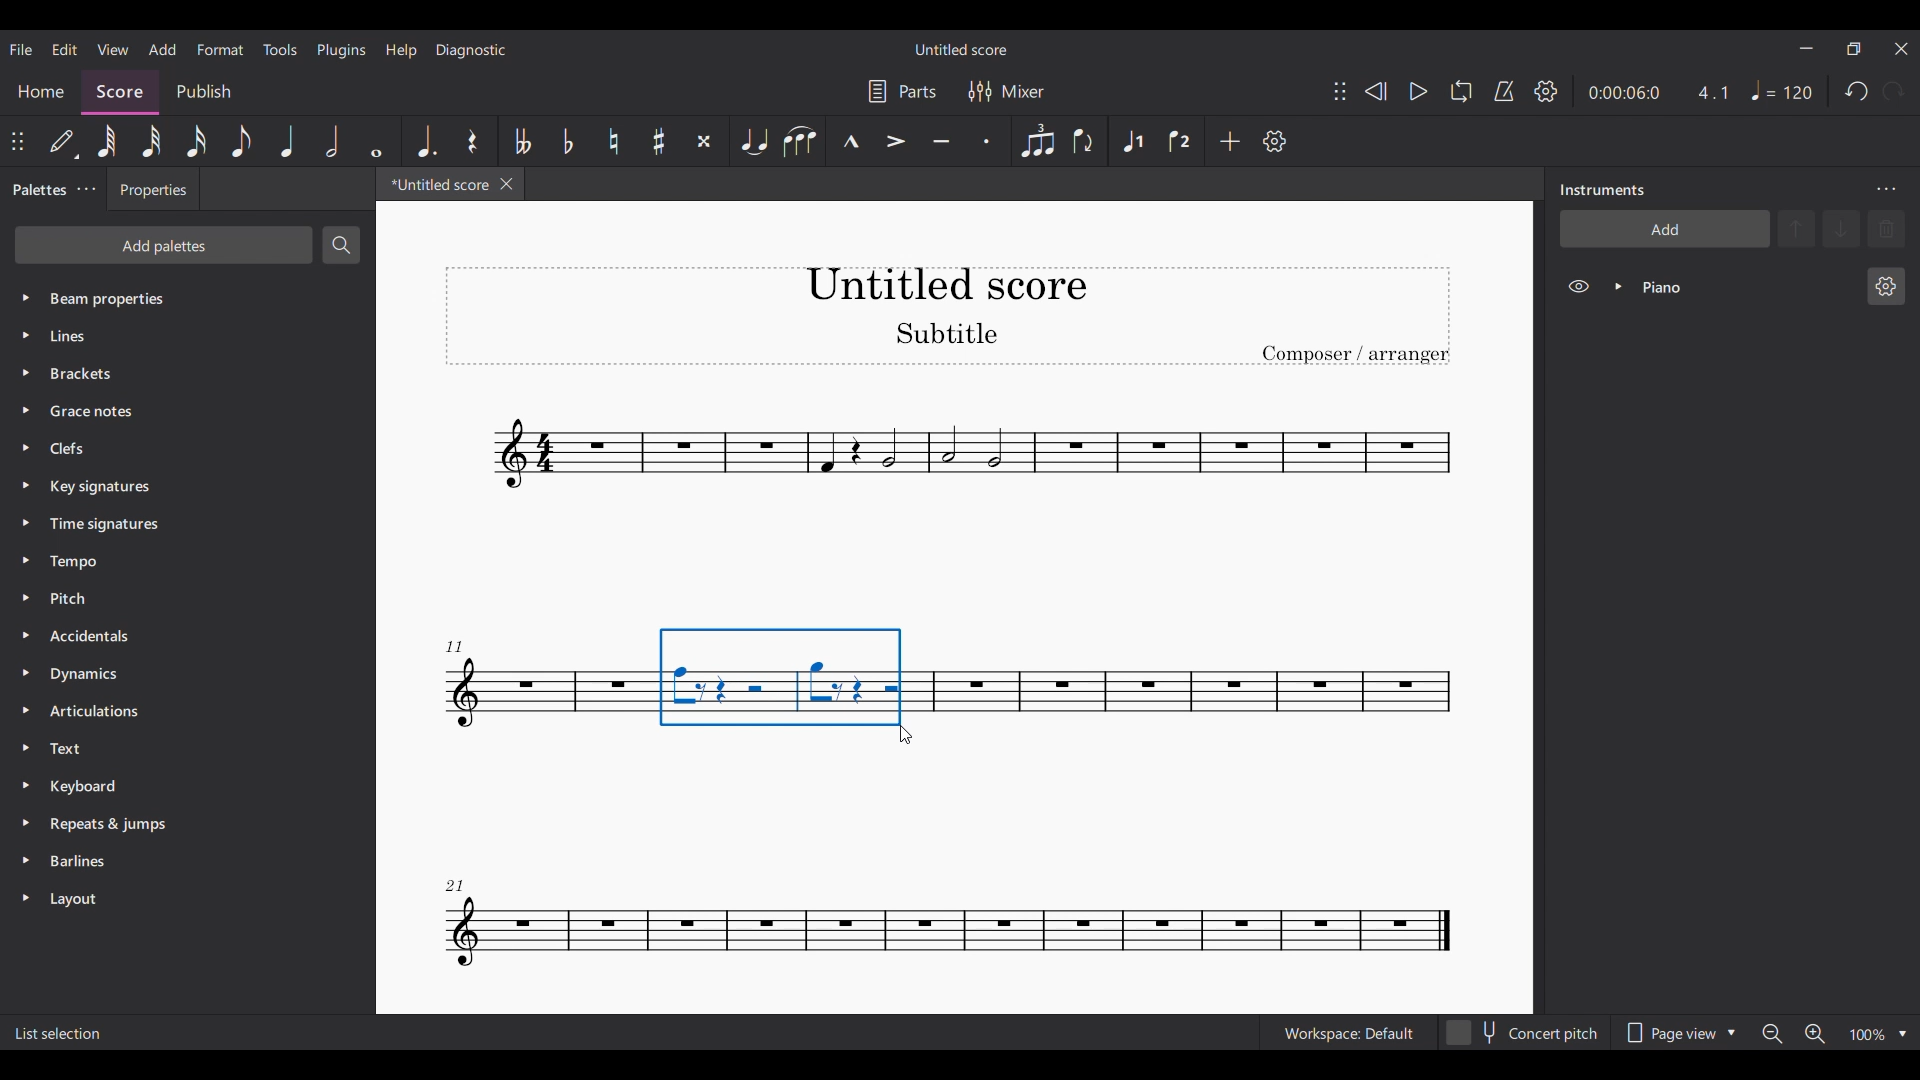 The width and height of the screenshot is (1920, 1080). What do you see at coordinates (434, 188) in the screenshot?
I see `Current score` at bounding box center [434, 188].